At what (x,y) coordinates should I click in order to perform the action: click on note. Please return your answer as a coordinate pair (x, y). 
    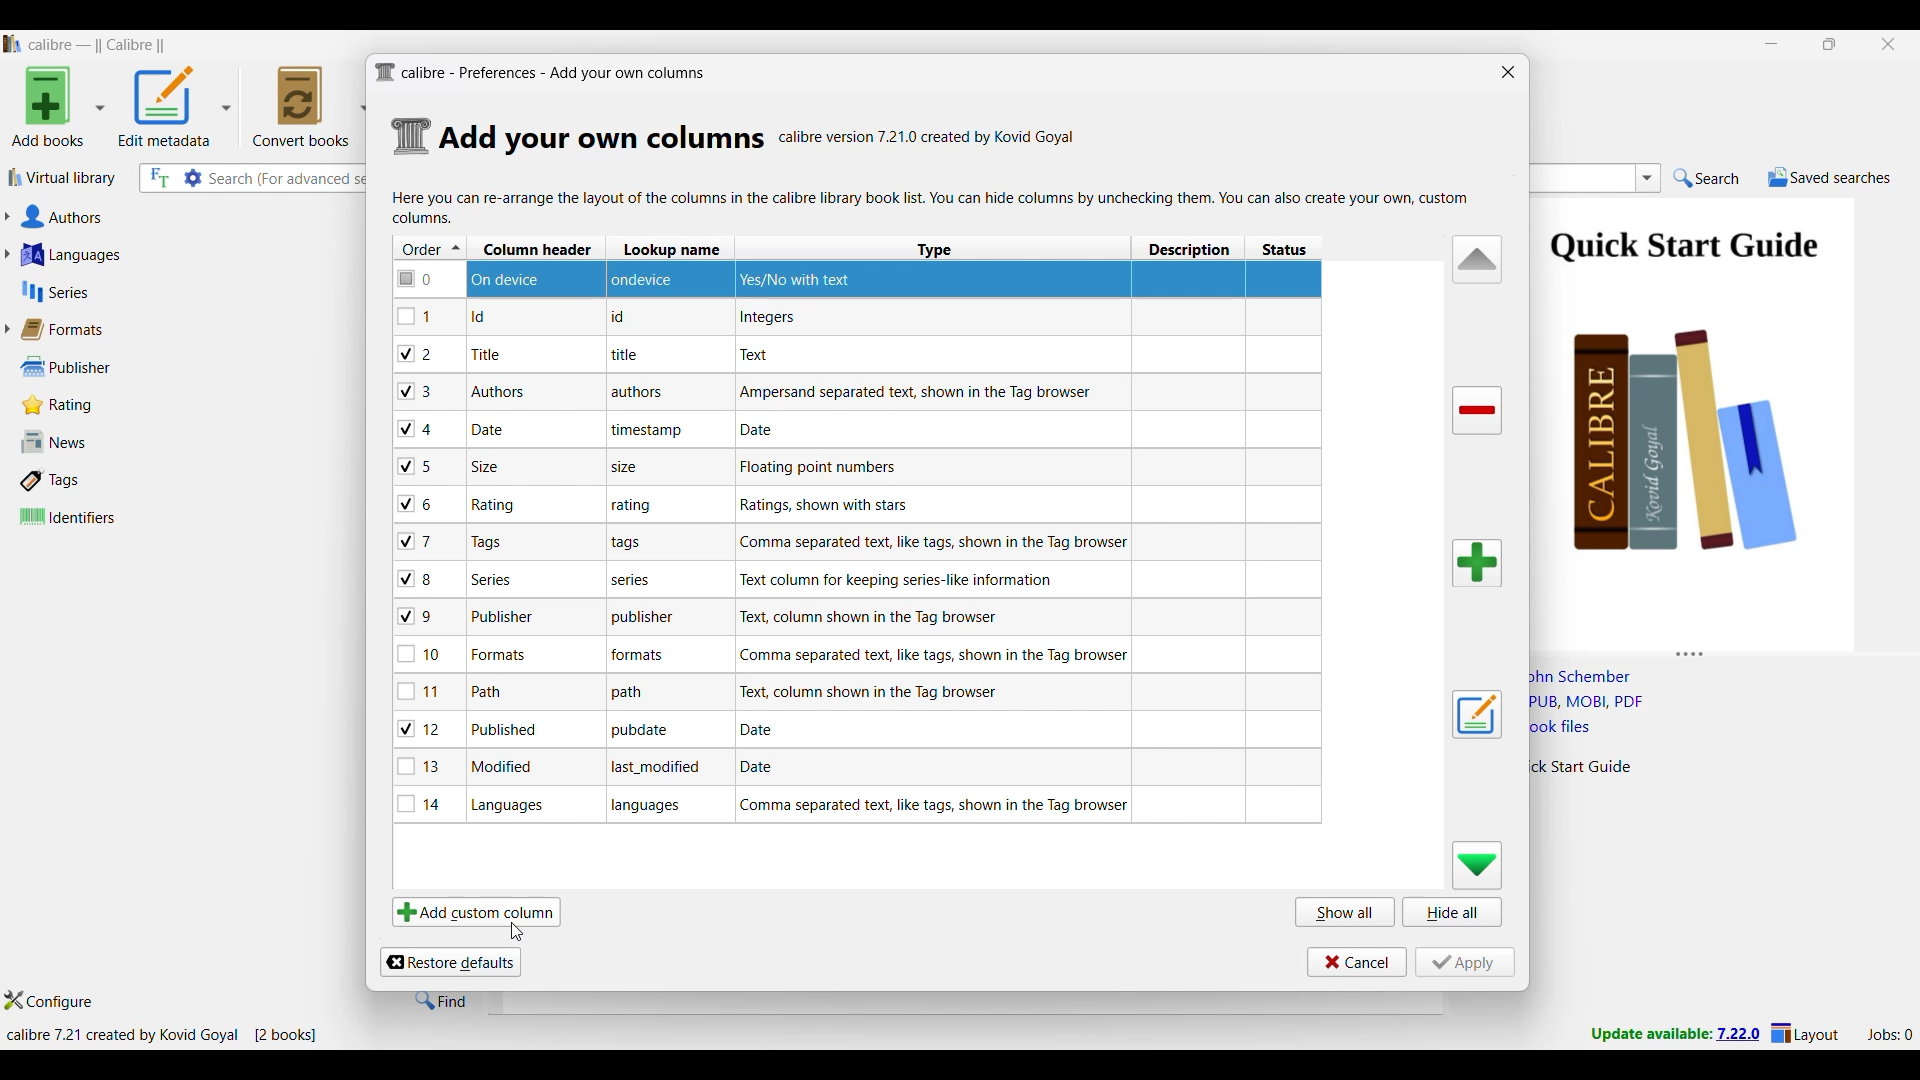
    Looking at the image, I should click on (639, 317).